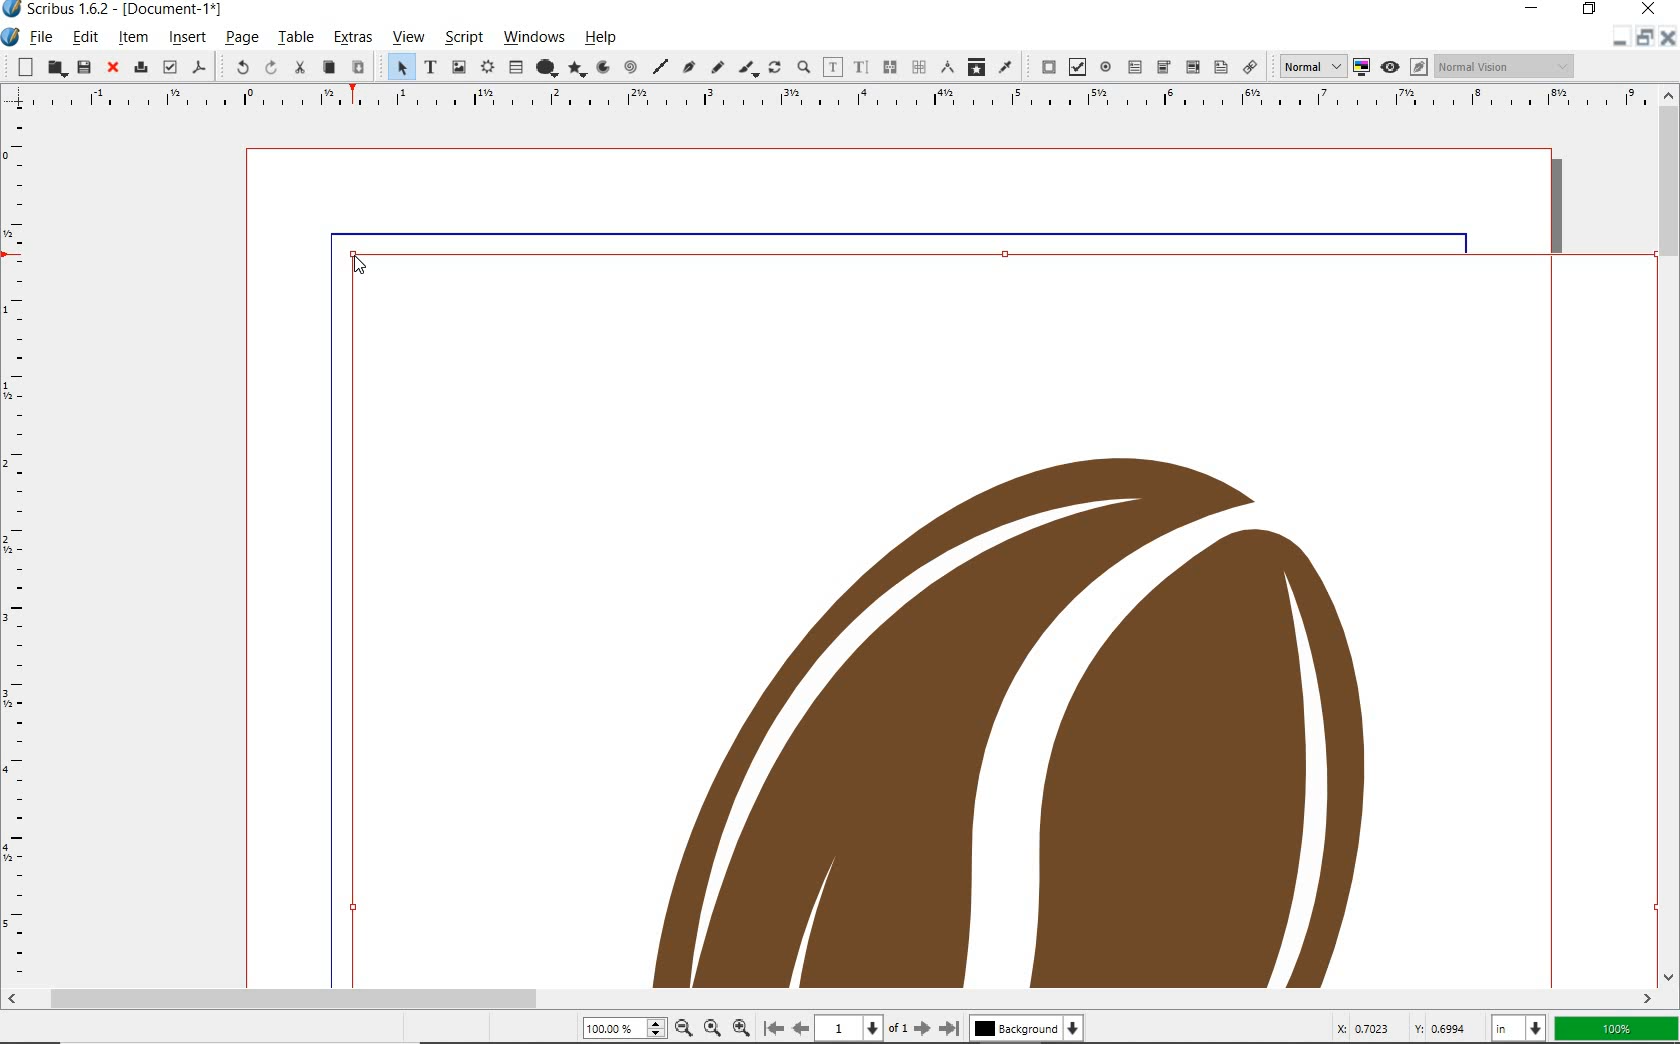 The image size is (1680, 1044). What do you see at coordinates (689, 67) in the screenshot?
I see `Bezier curve` at bounding box center [689, 67].